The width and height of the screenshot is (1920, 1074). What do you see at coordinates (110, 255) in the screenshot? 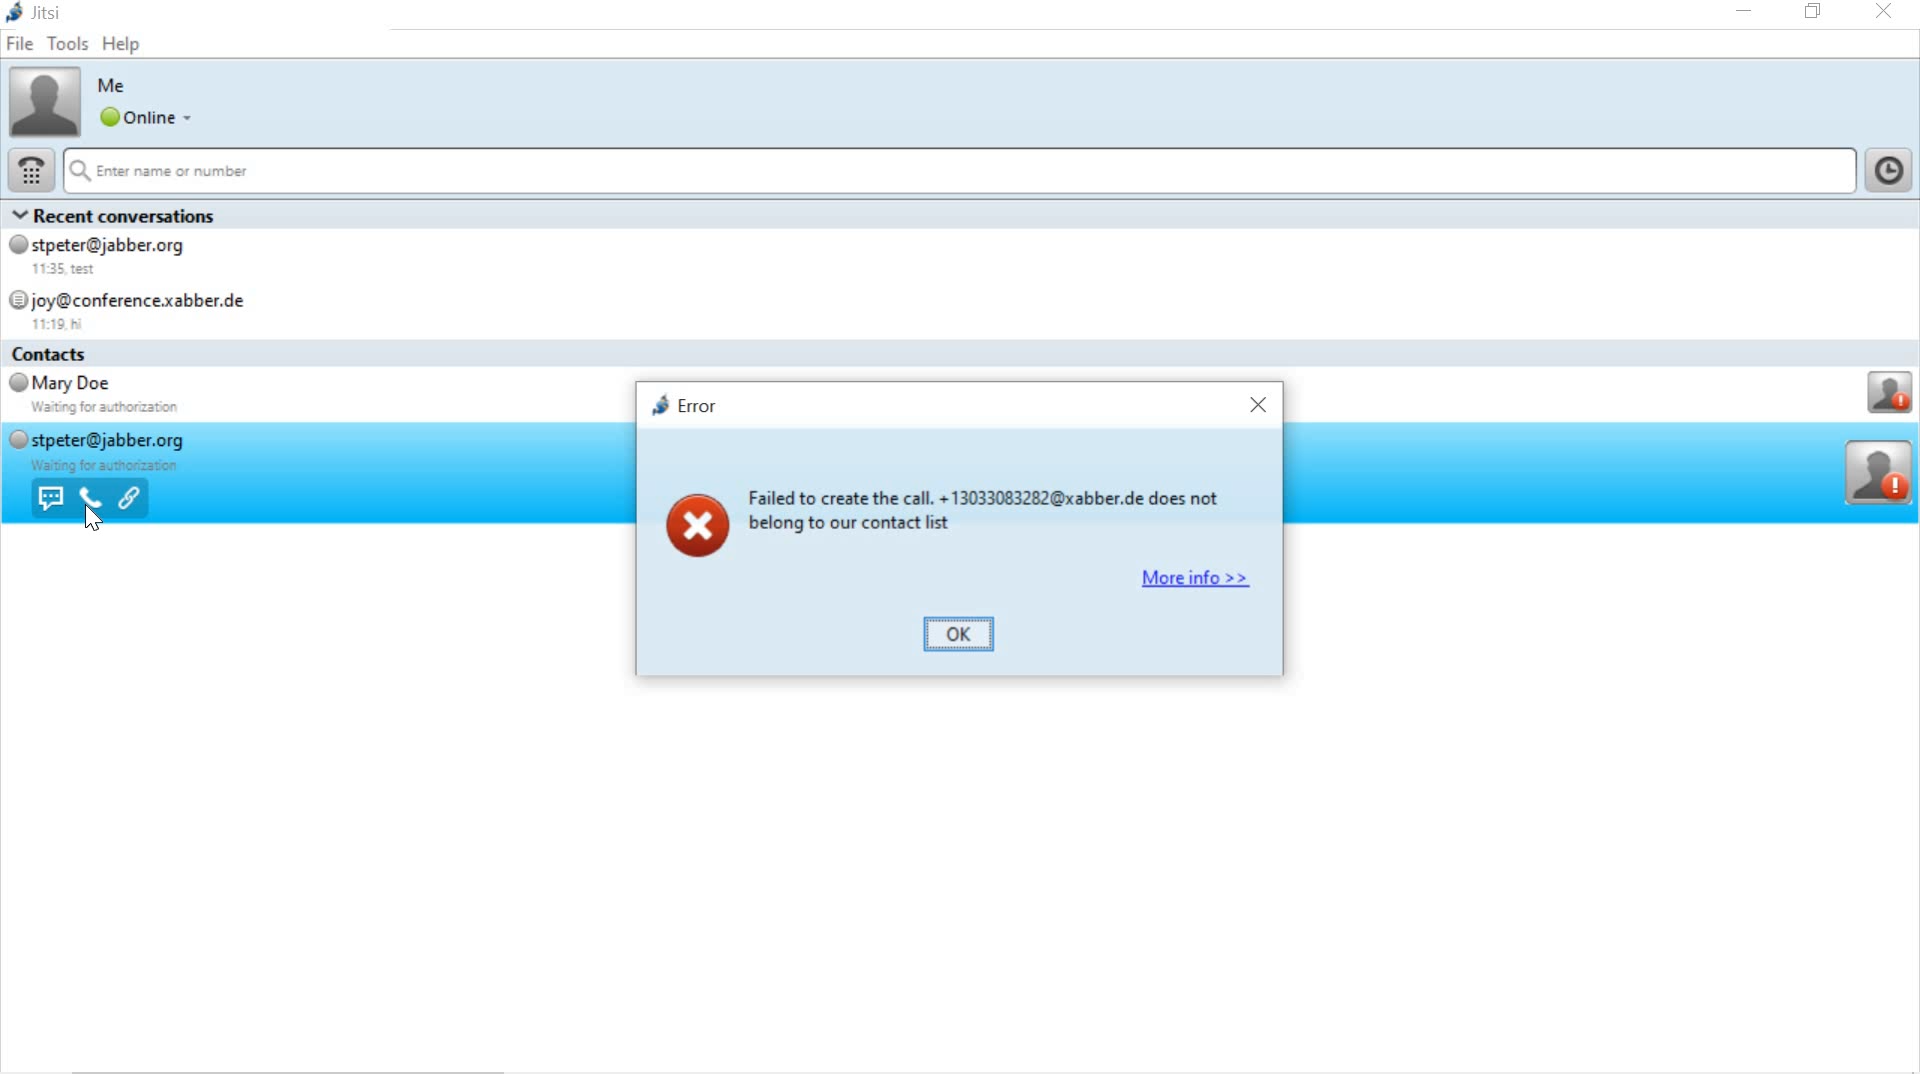
I see `© stpeter@jabber.org
11:35, test` at bounding box center [110, 255].